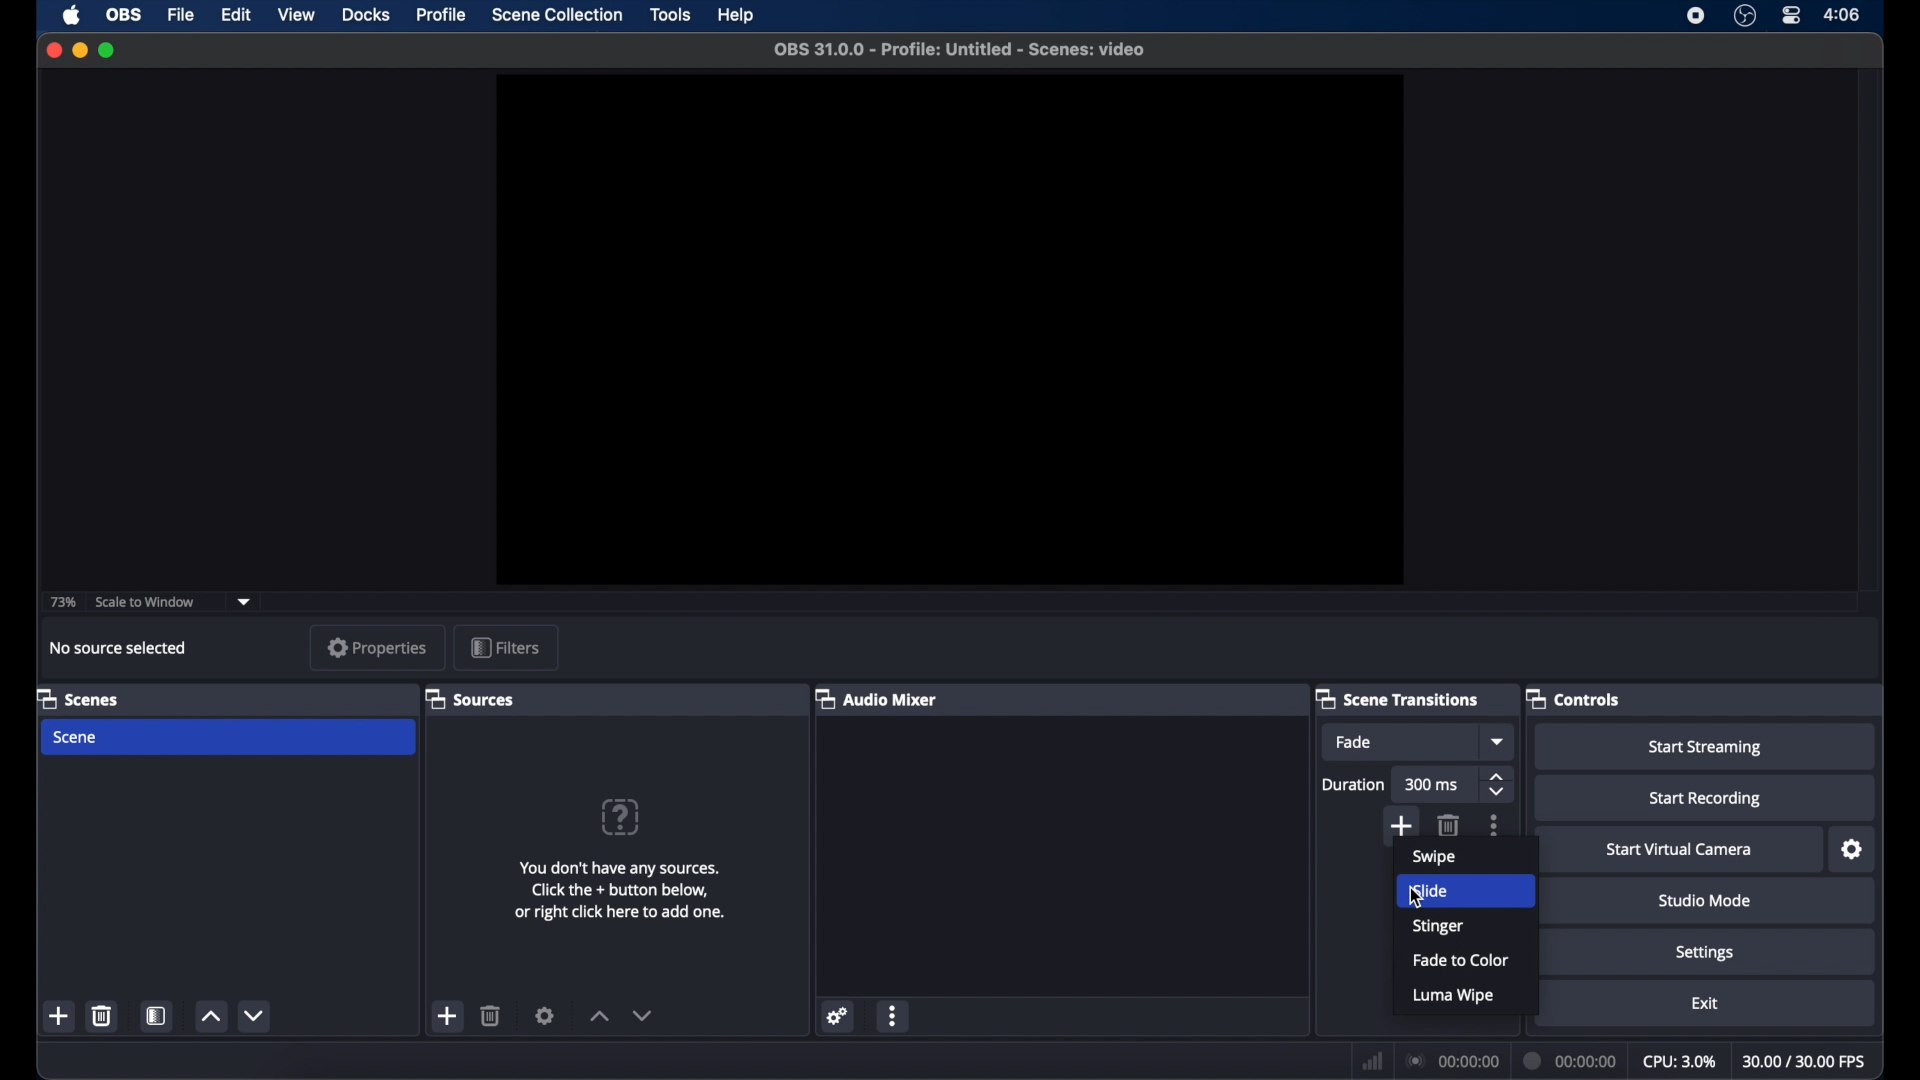 Image resolution: width=1920 pixels, height=1080 pixels. What do you see at coordinates (79, 50) in the screenshot?
I see `minimize` at bounding box center [79, 50].